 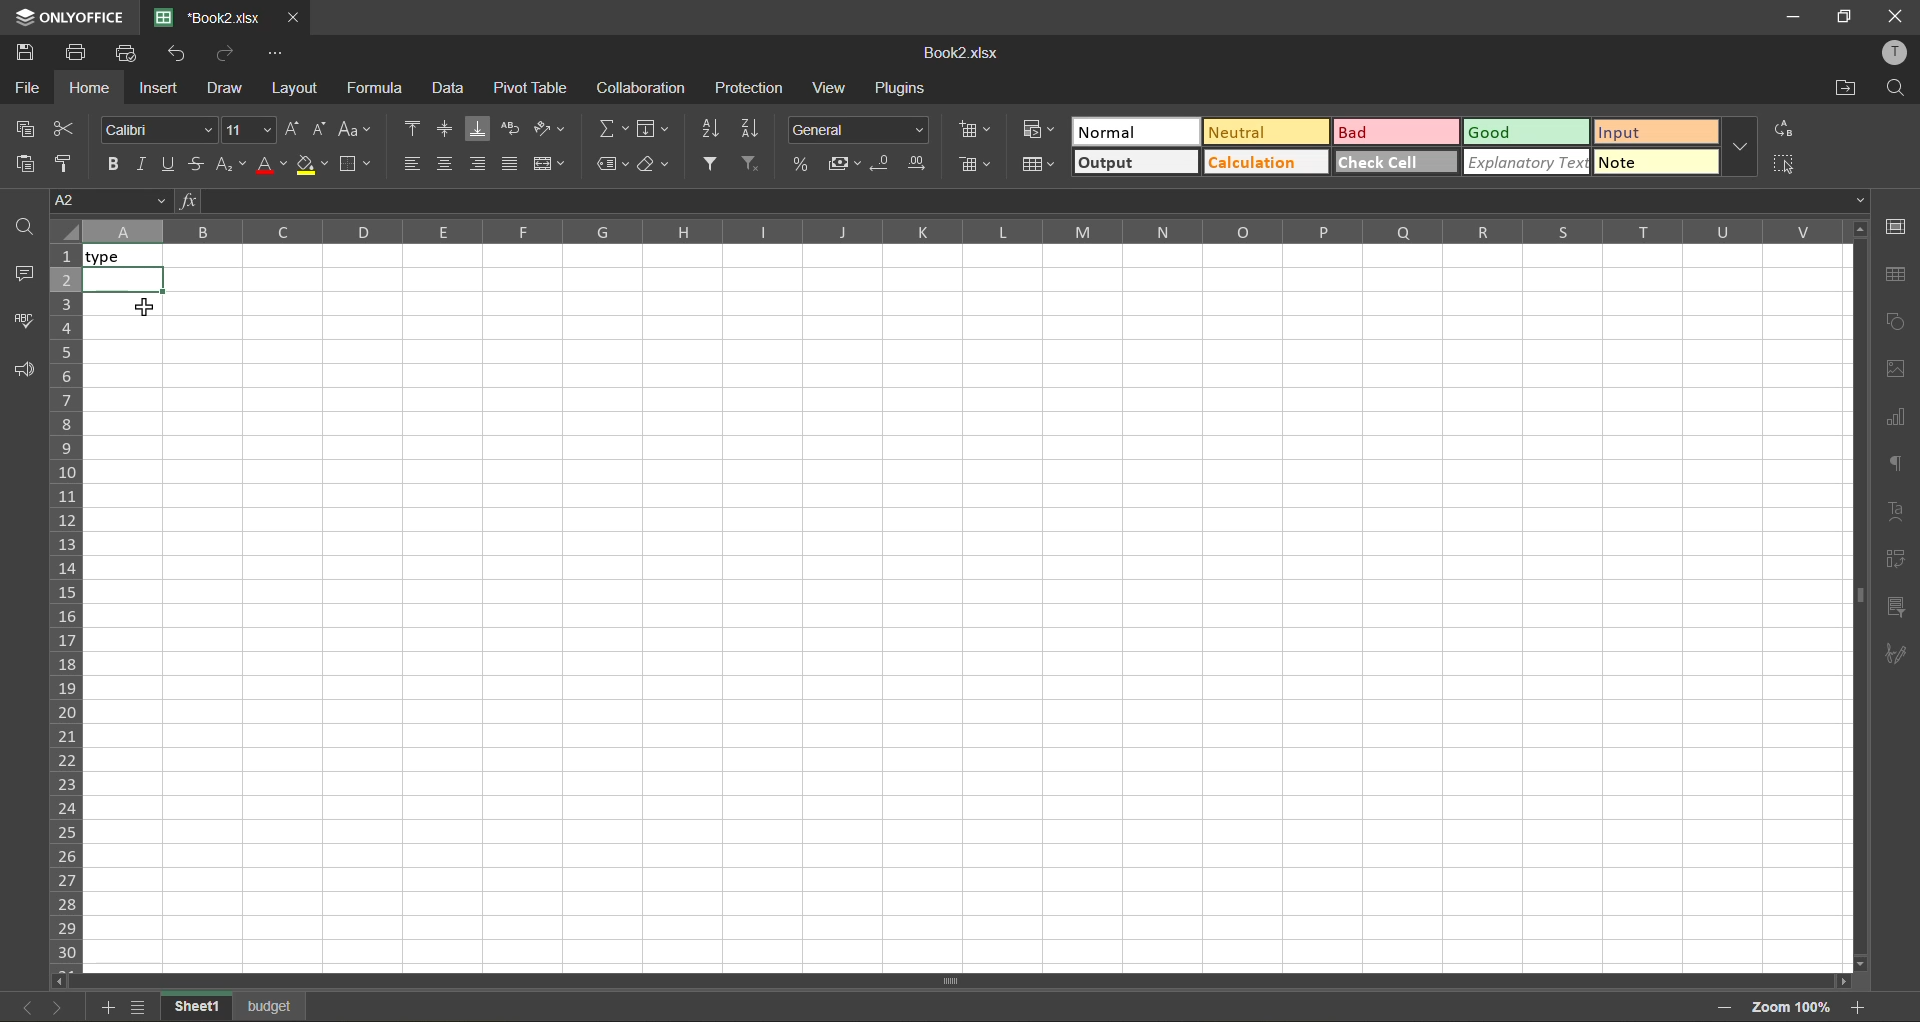 I want to click on table, so click(x=1897, y=275).